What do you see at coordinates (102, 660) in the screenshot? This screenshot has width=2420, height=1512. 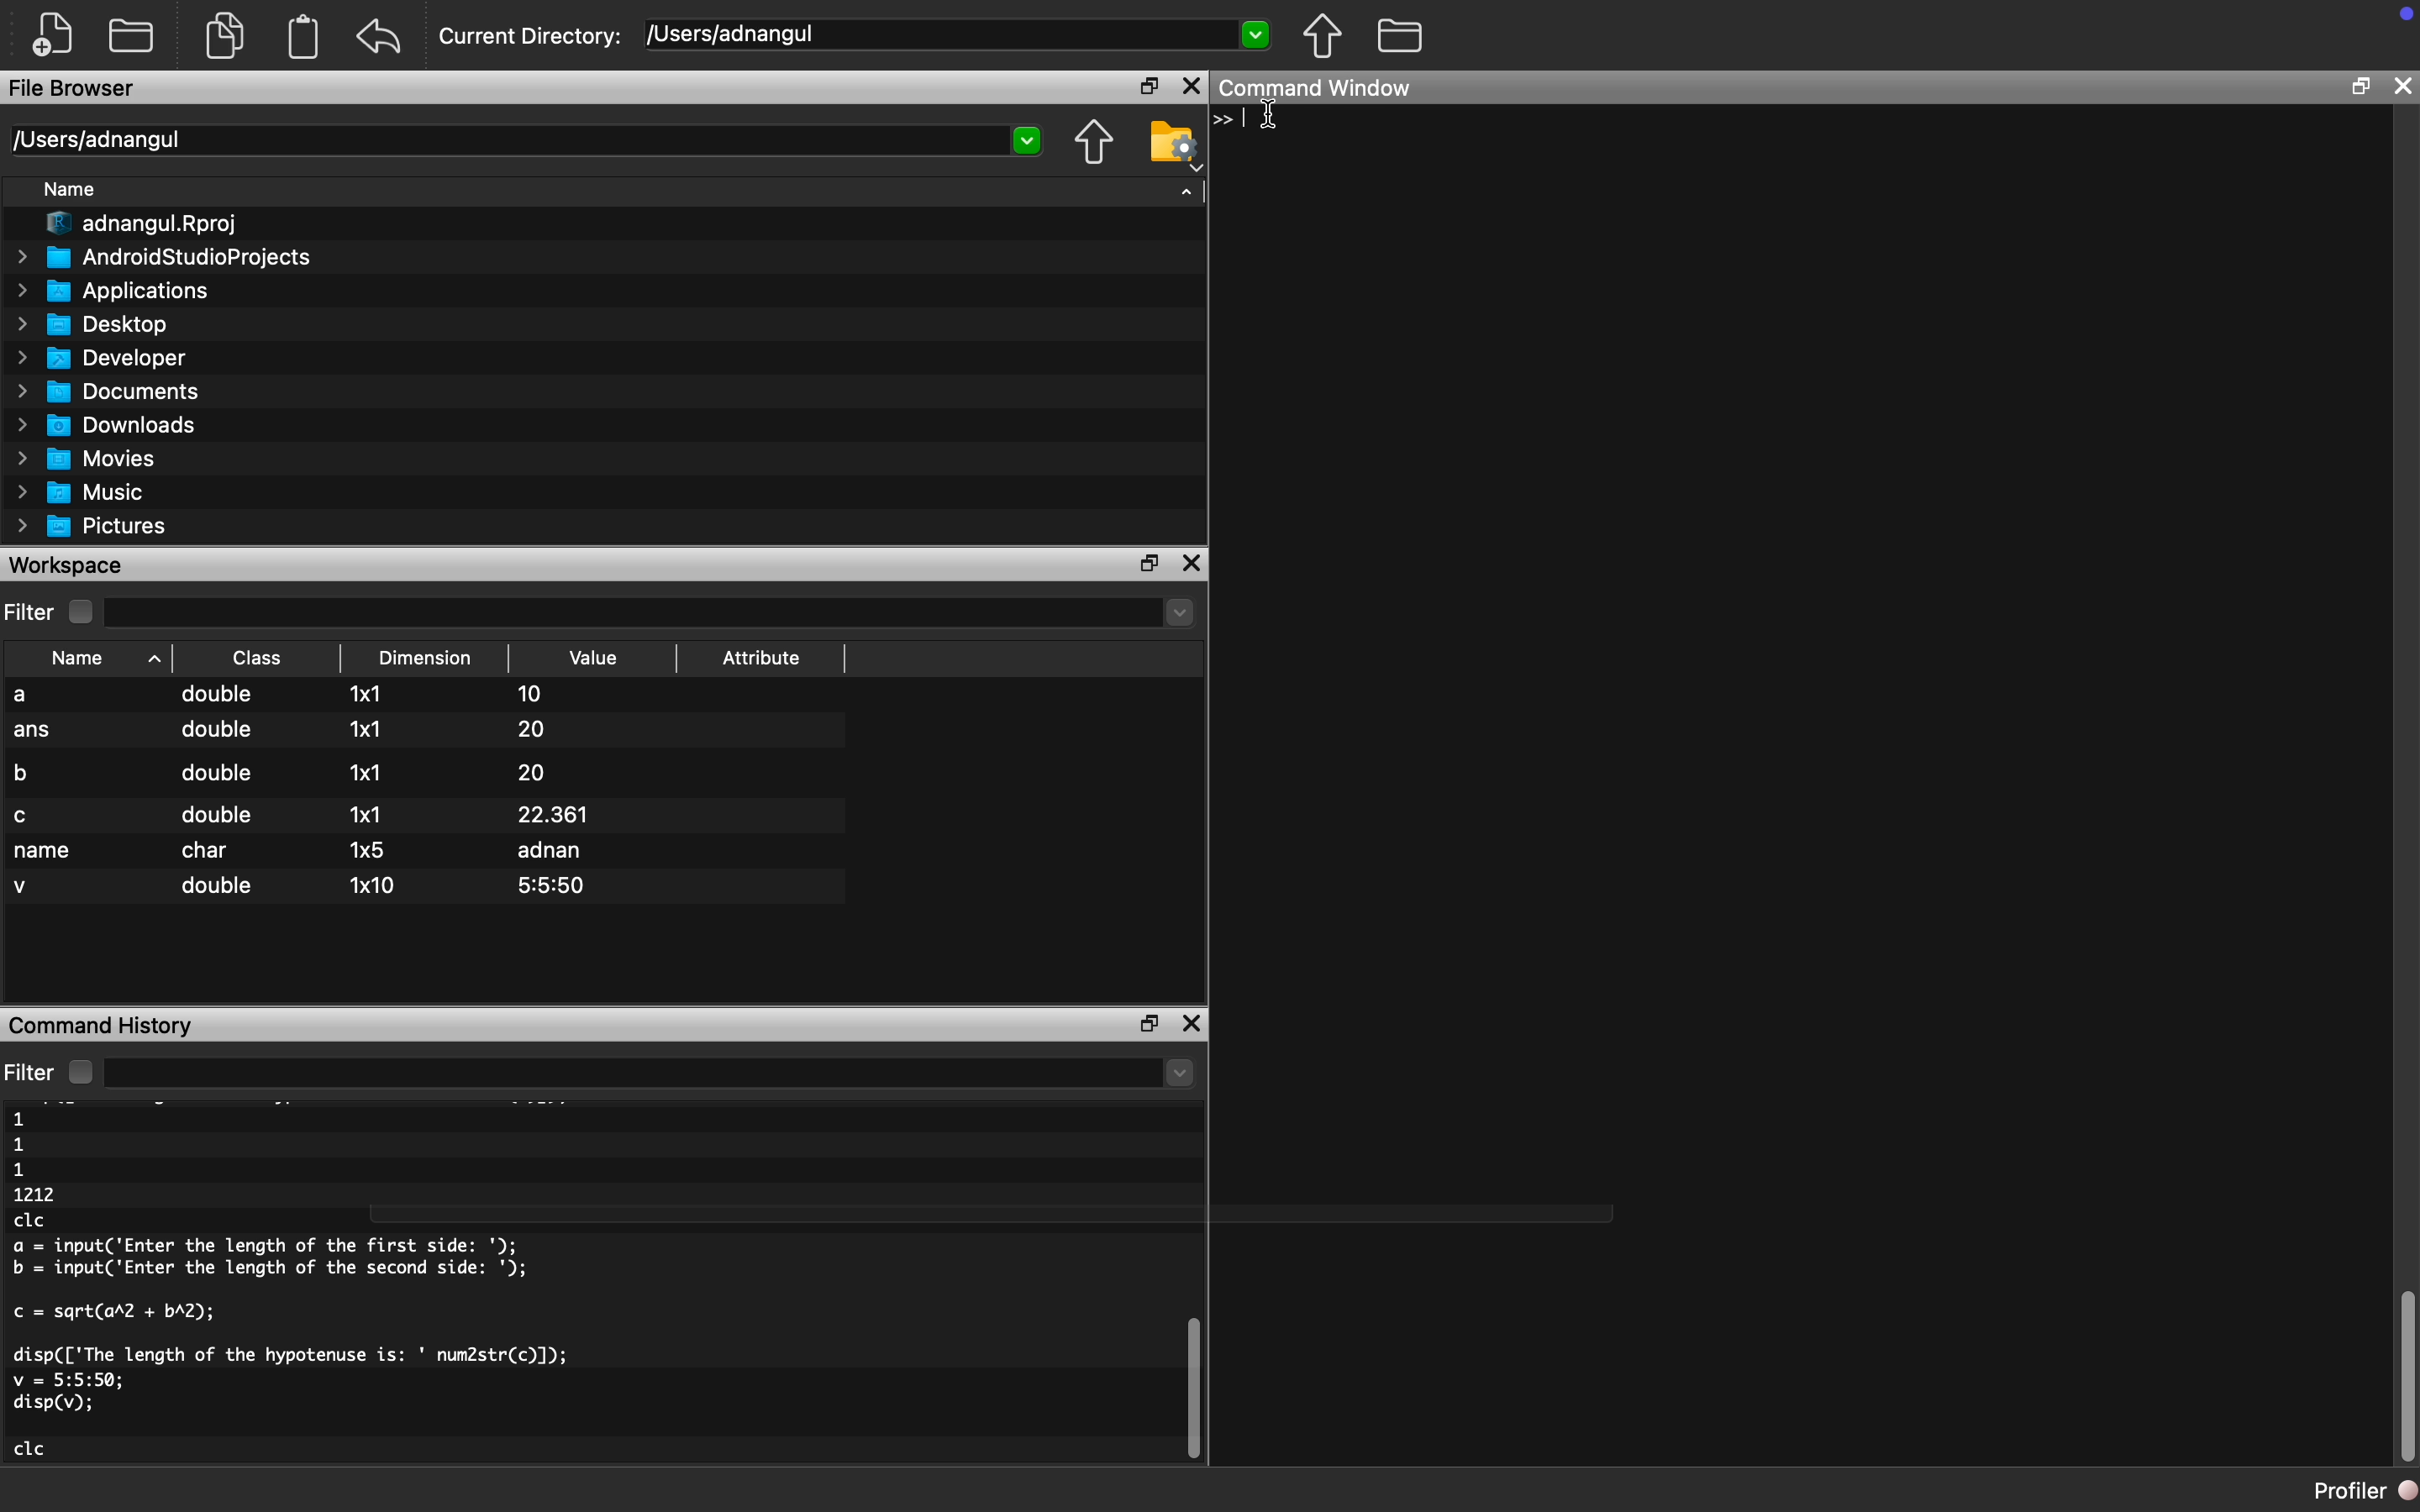 I see `Name` at bounding box center [102, 660].